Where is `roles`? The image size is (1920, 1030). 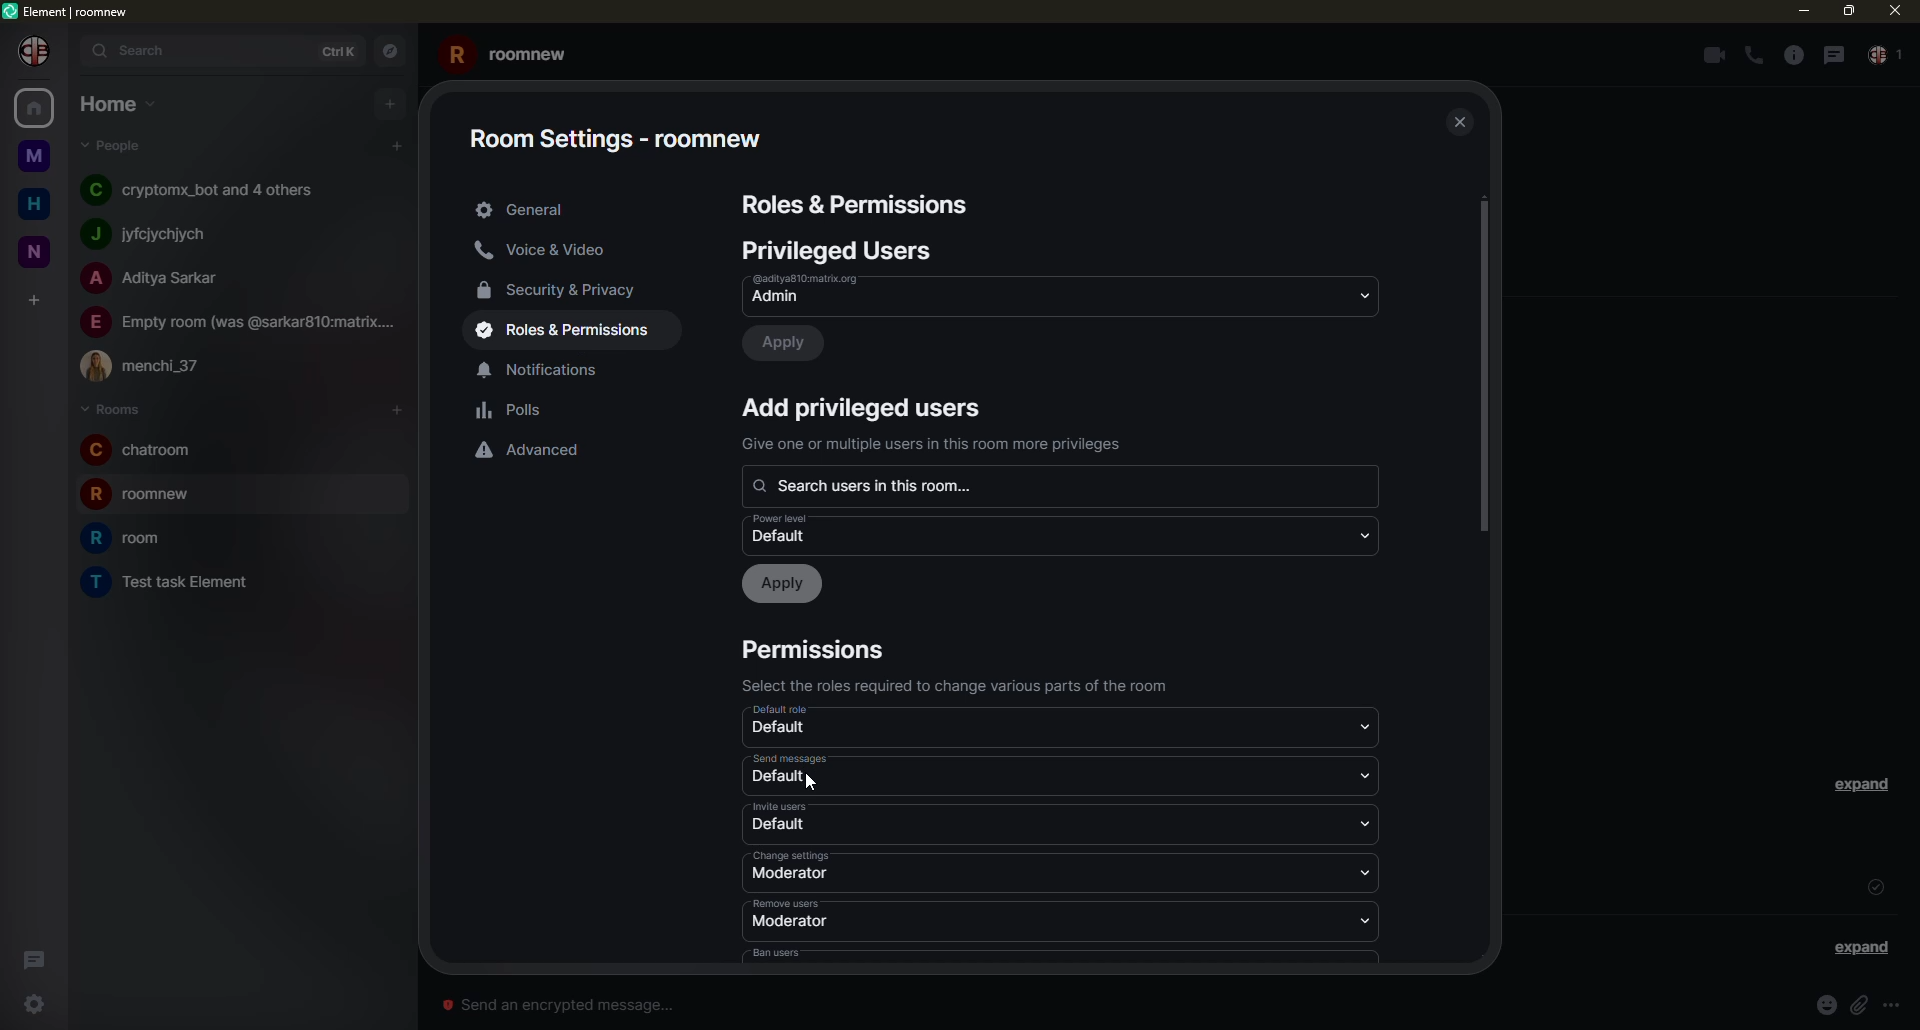 roles is located at coordinates (858, 206).